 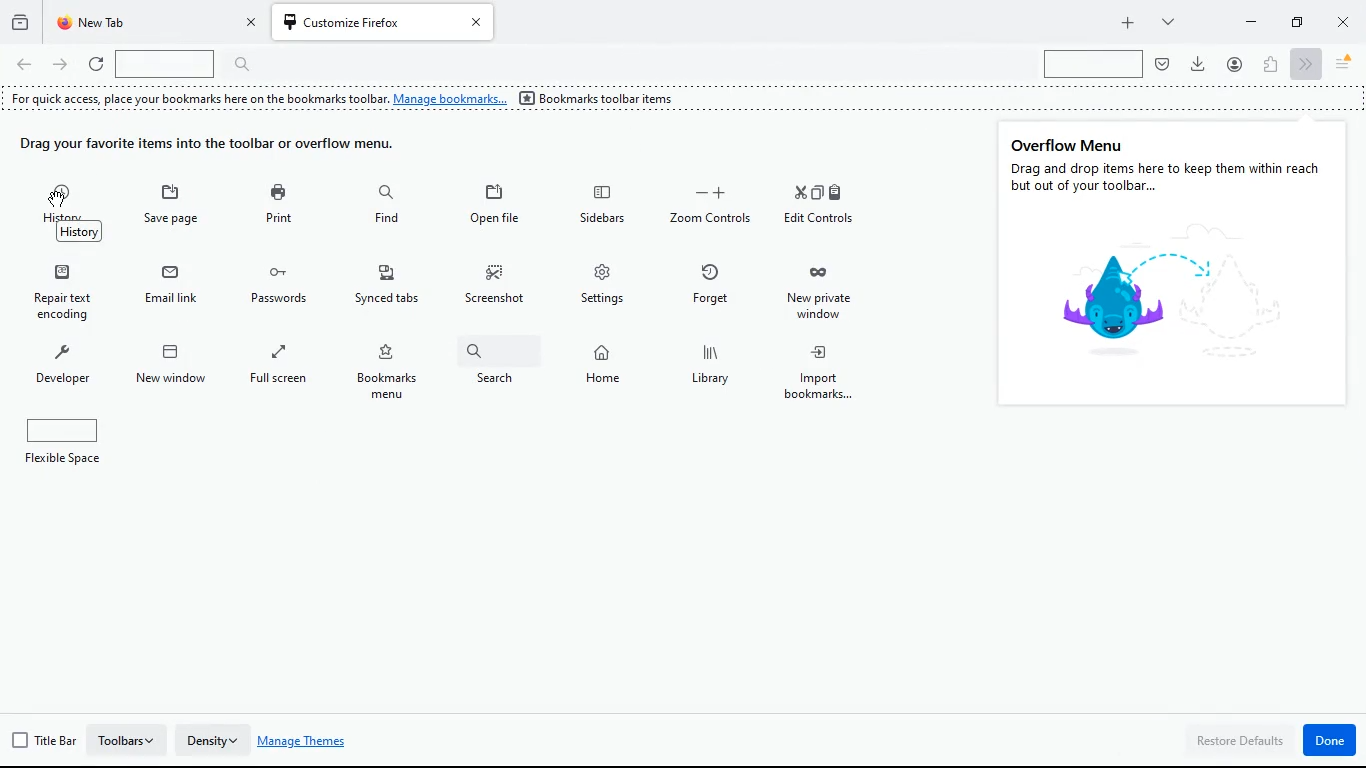 I want to click on back, so click(x=24, y=66).